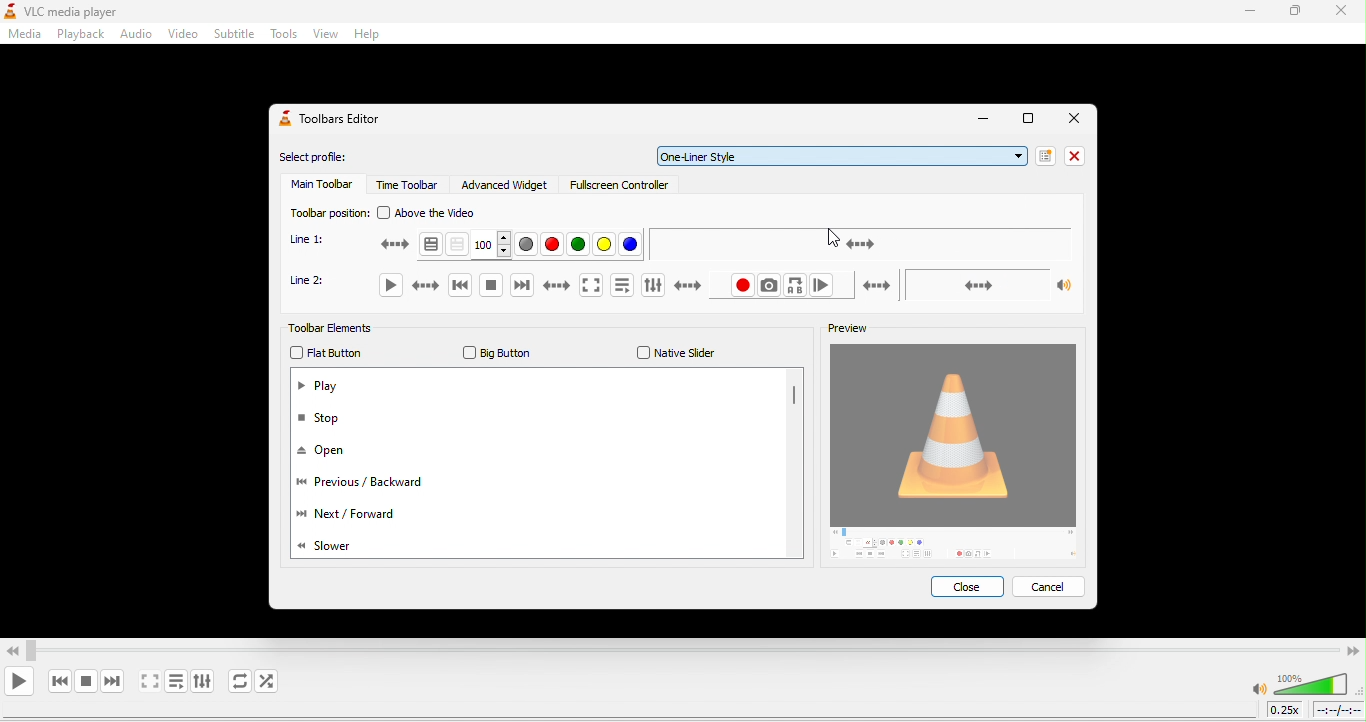  What do you see at coordinates (1296, 13) in the screenshot?
I see `maximize` at bounding box center [1296, 13].